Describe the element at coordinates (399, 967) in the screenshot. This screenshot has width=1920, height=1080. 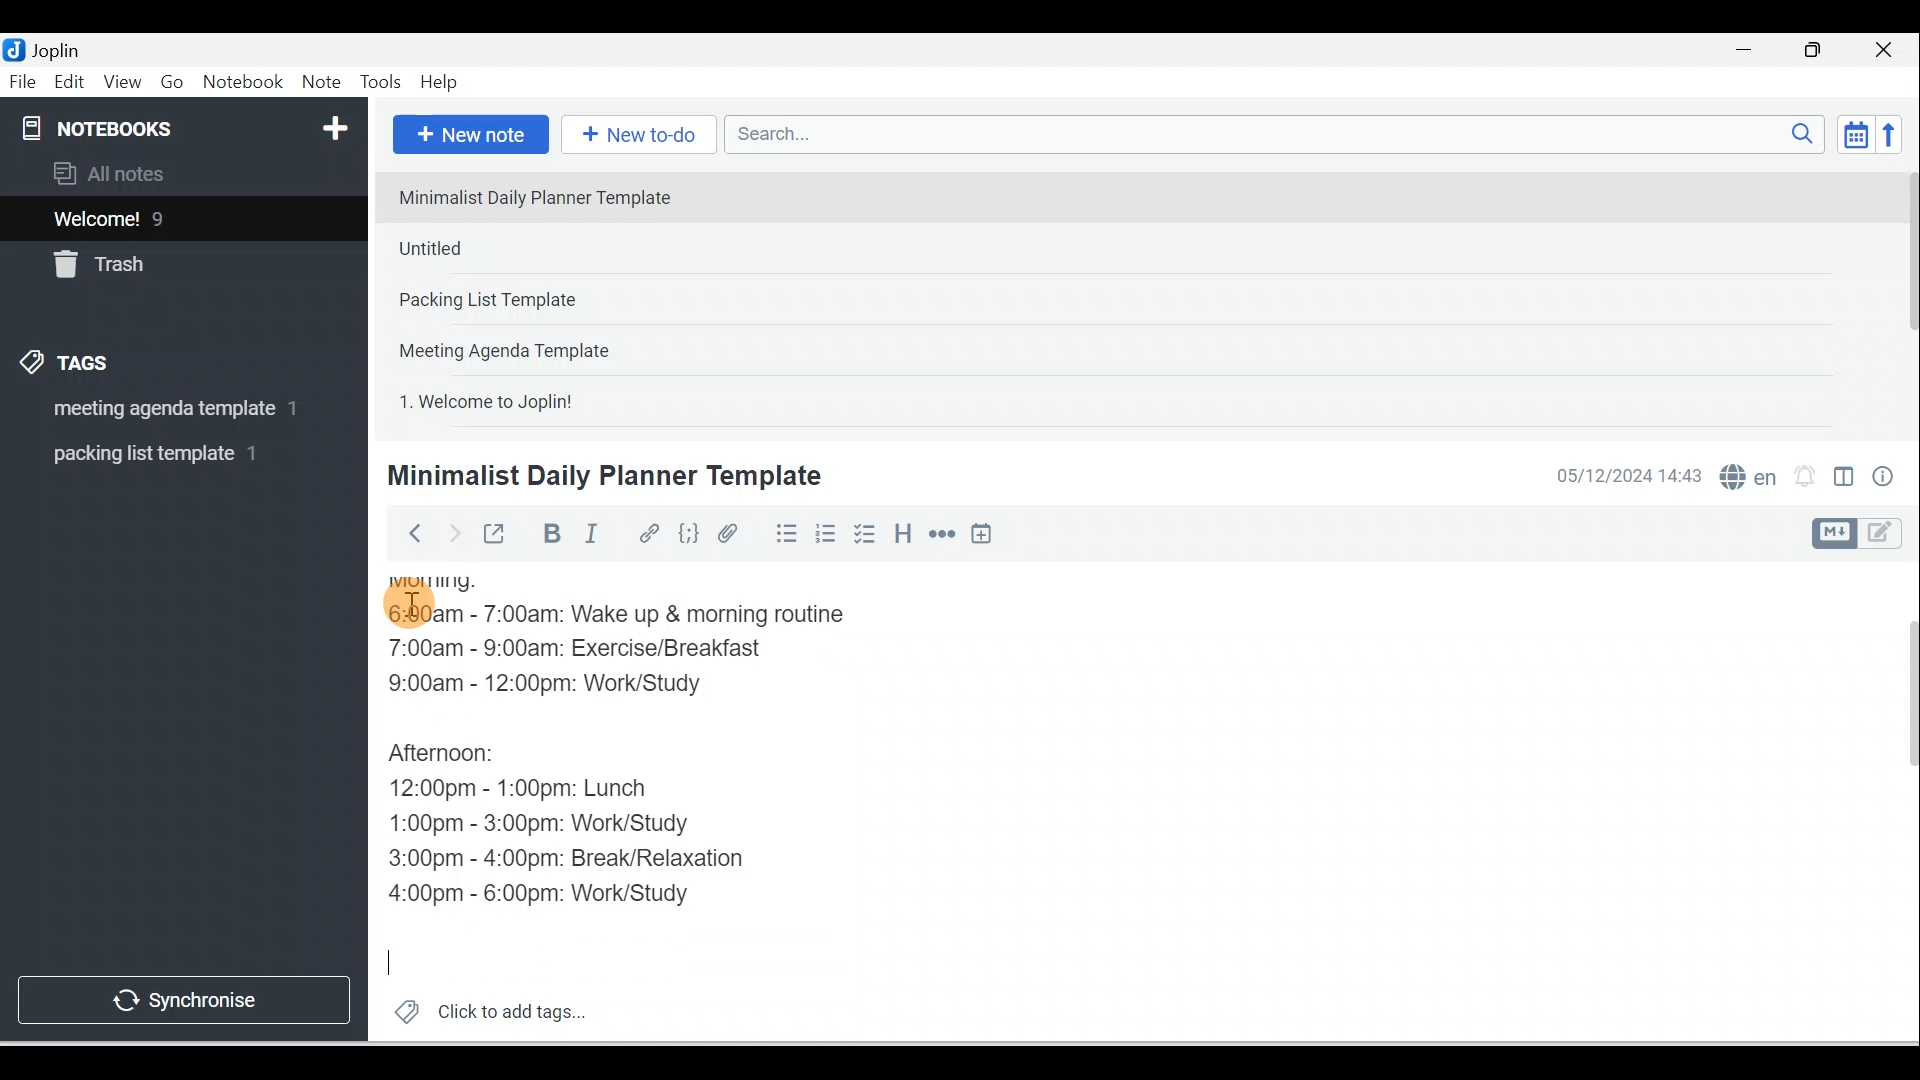
I see `Cursor` at that location.